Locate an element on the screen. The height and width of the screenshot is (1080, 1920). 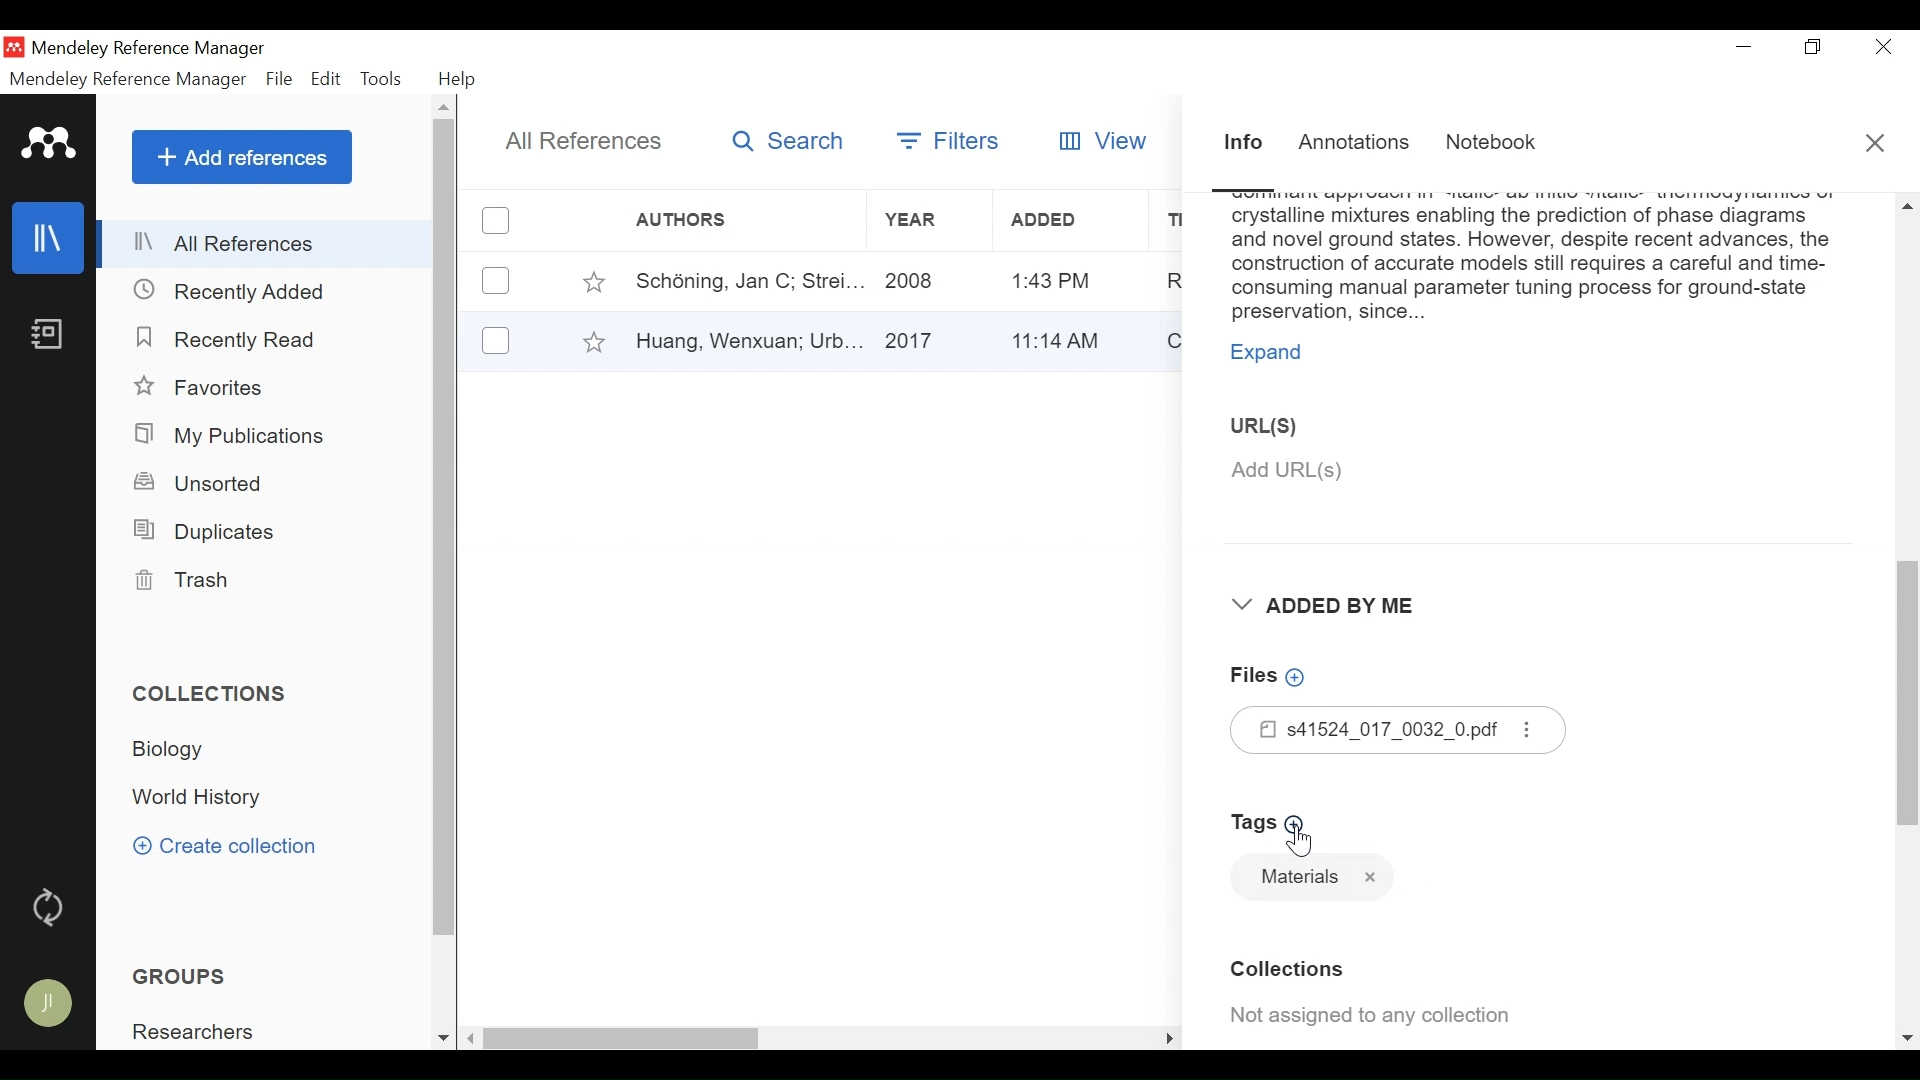
Information is located at coordinates (1245, 144).